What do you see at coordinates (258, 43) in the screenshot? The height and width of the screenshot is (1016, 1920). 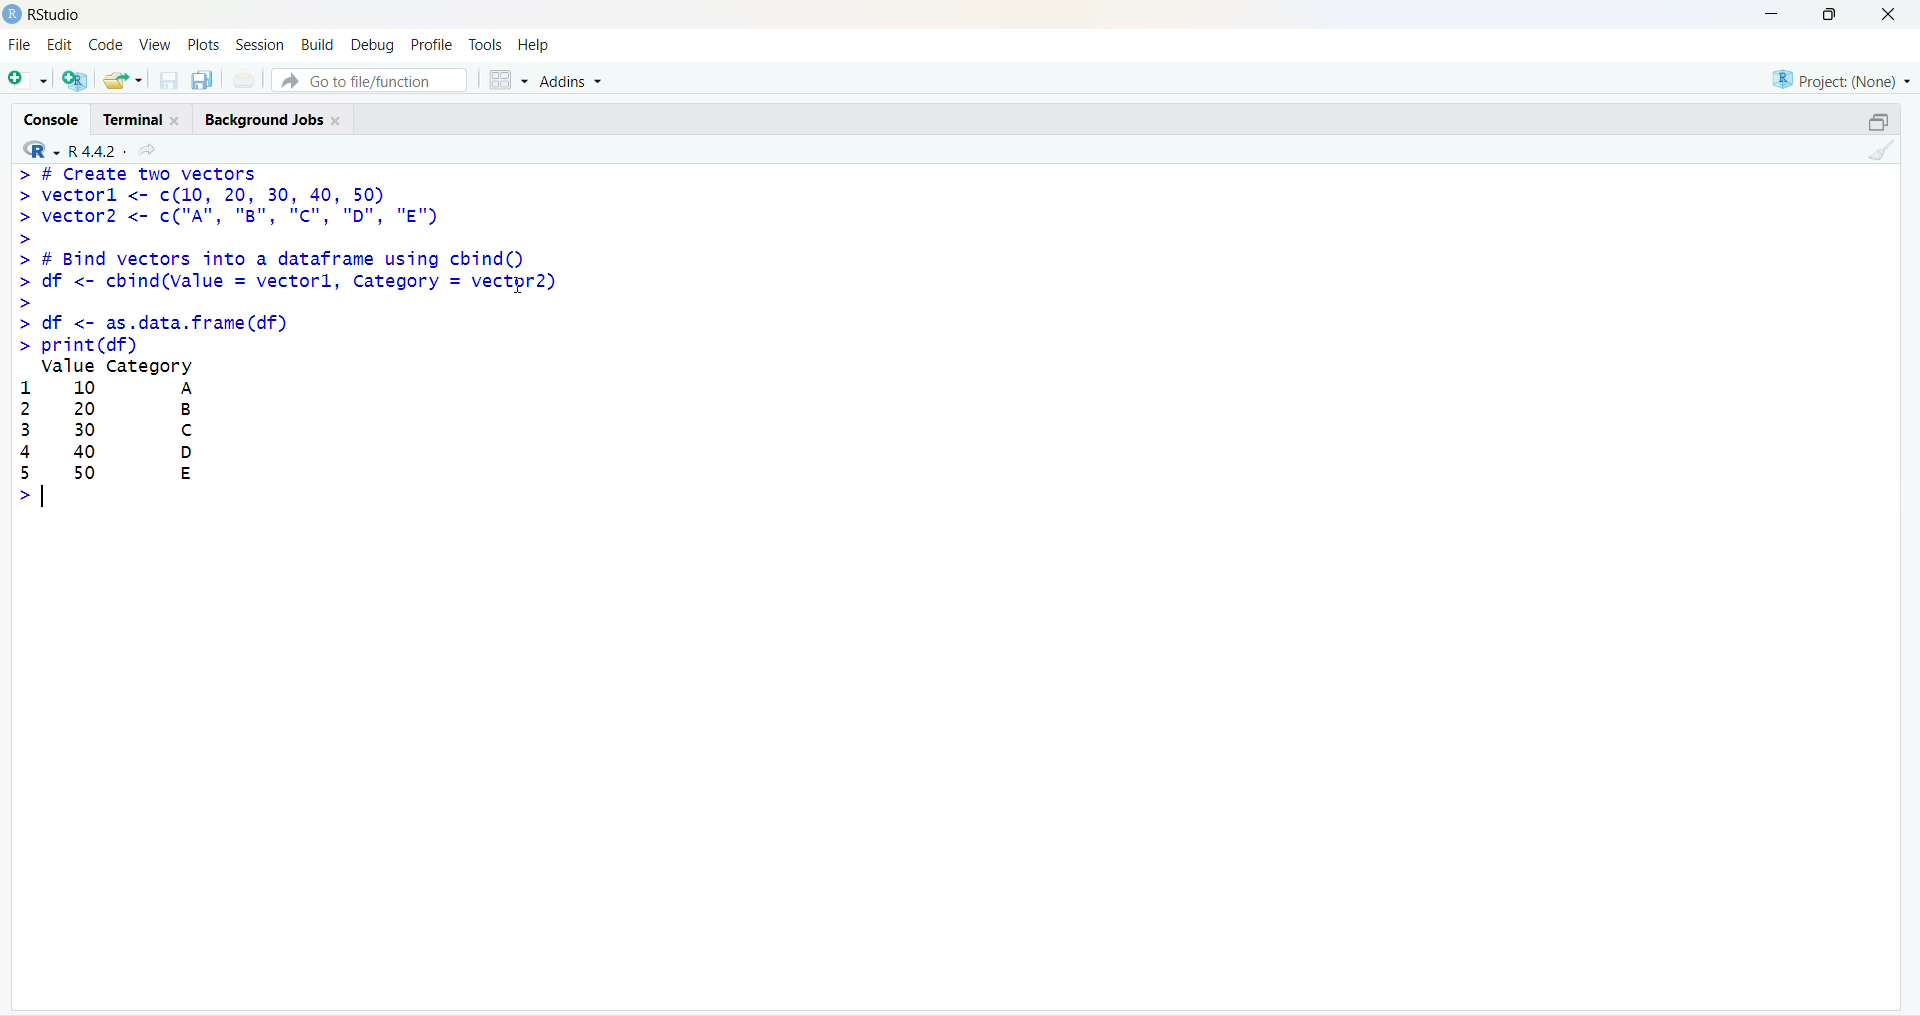 I see `Session` at bounding box center [258, 43].